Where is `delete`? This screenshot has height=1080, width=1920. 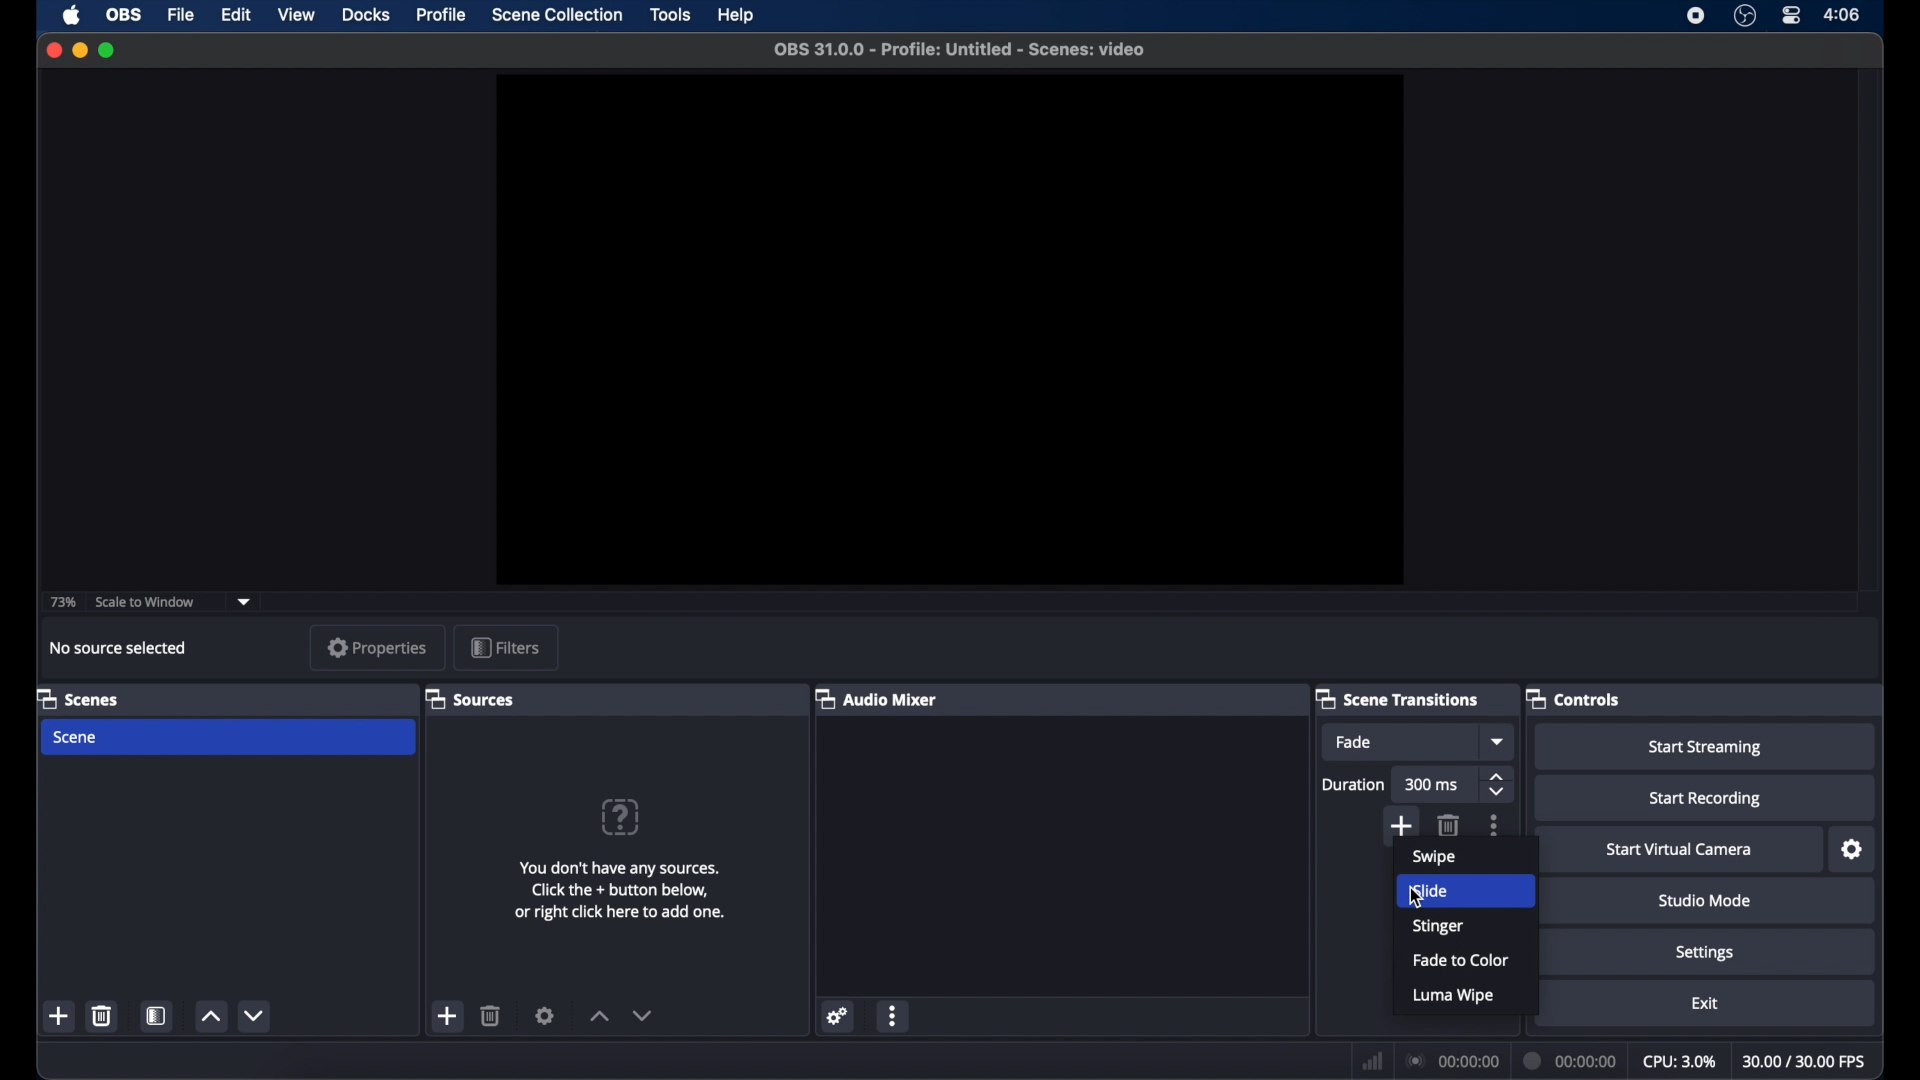 delete is located at coordinates (490, 1016).